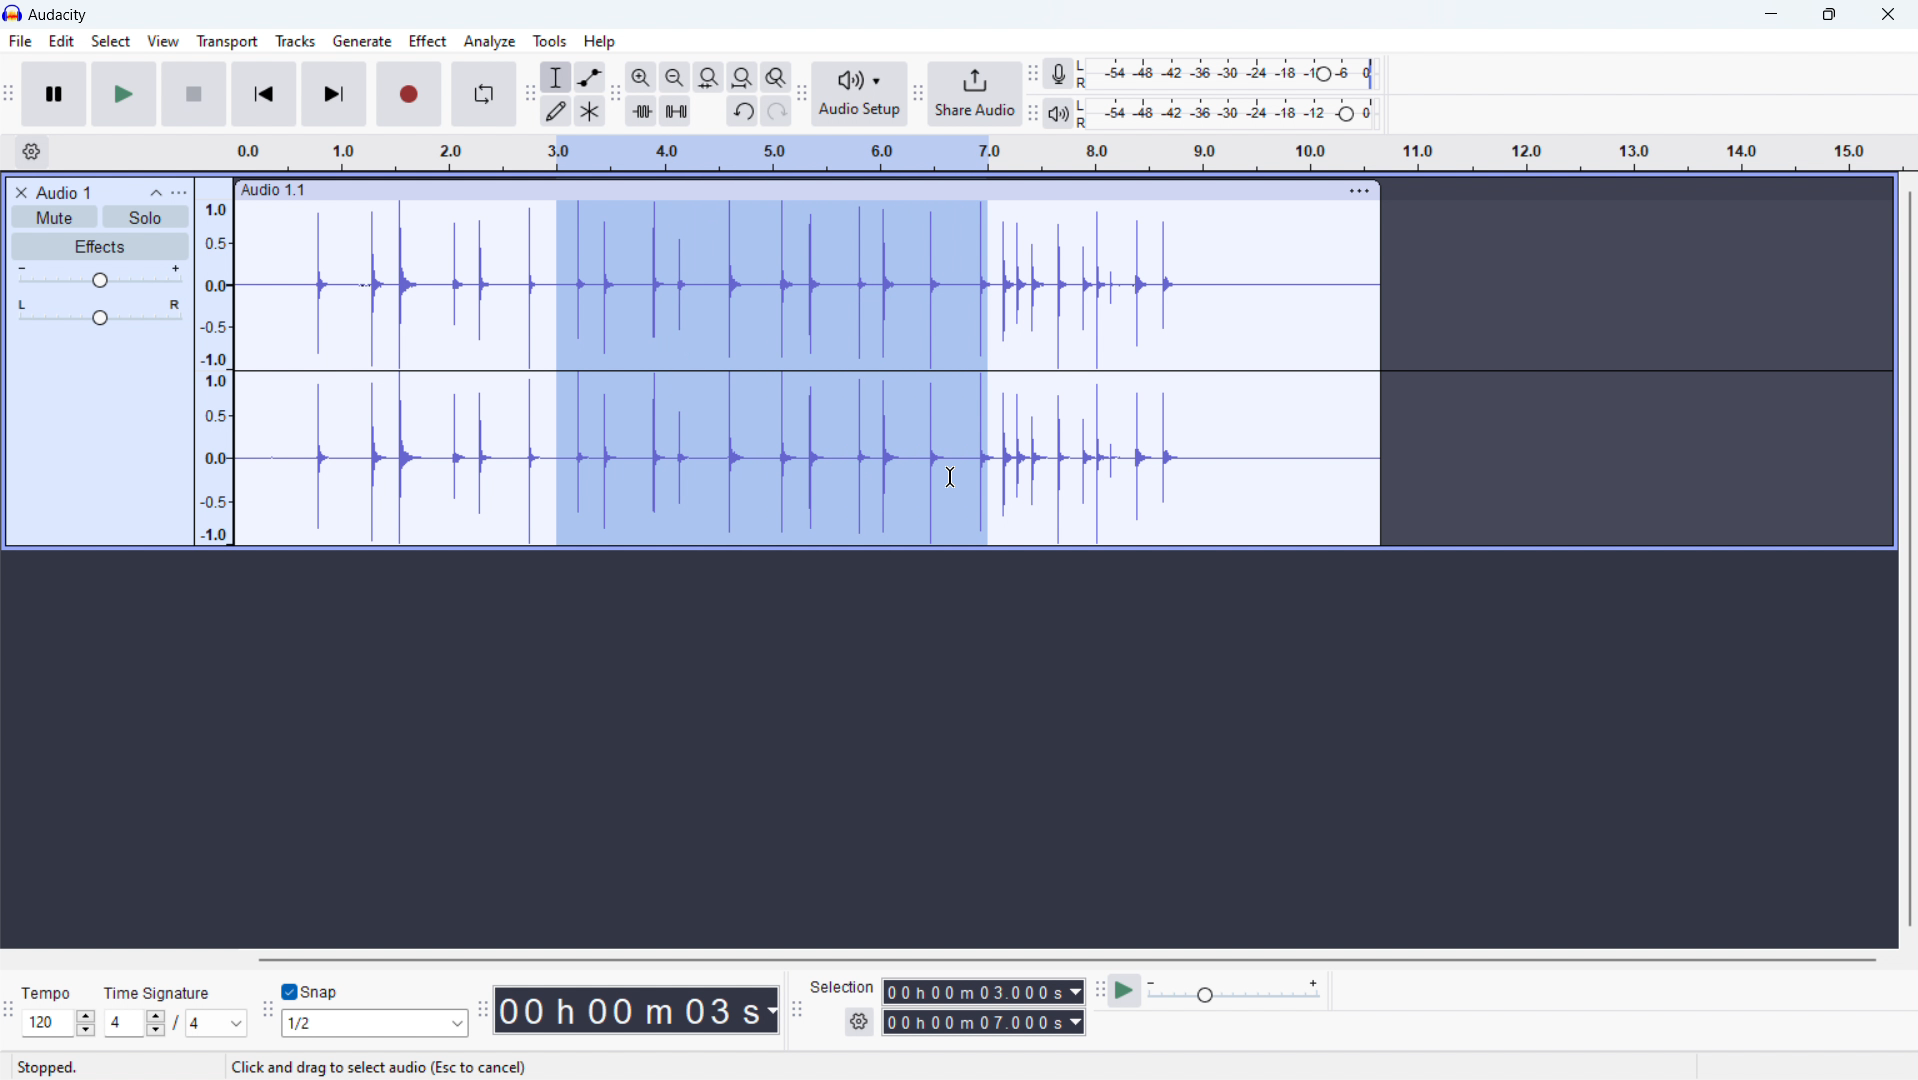  Describe the element at coordinates (264, 94) in the screenshot. I see `skip to start` at that location.